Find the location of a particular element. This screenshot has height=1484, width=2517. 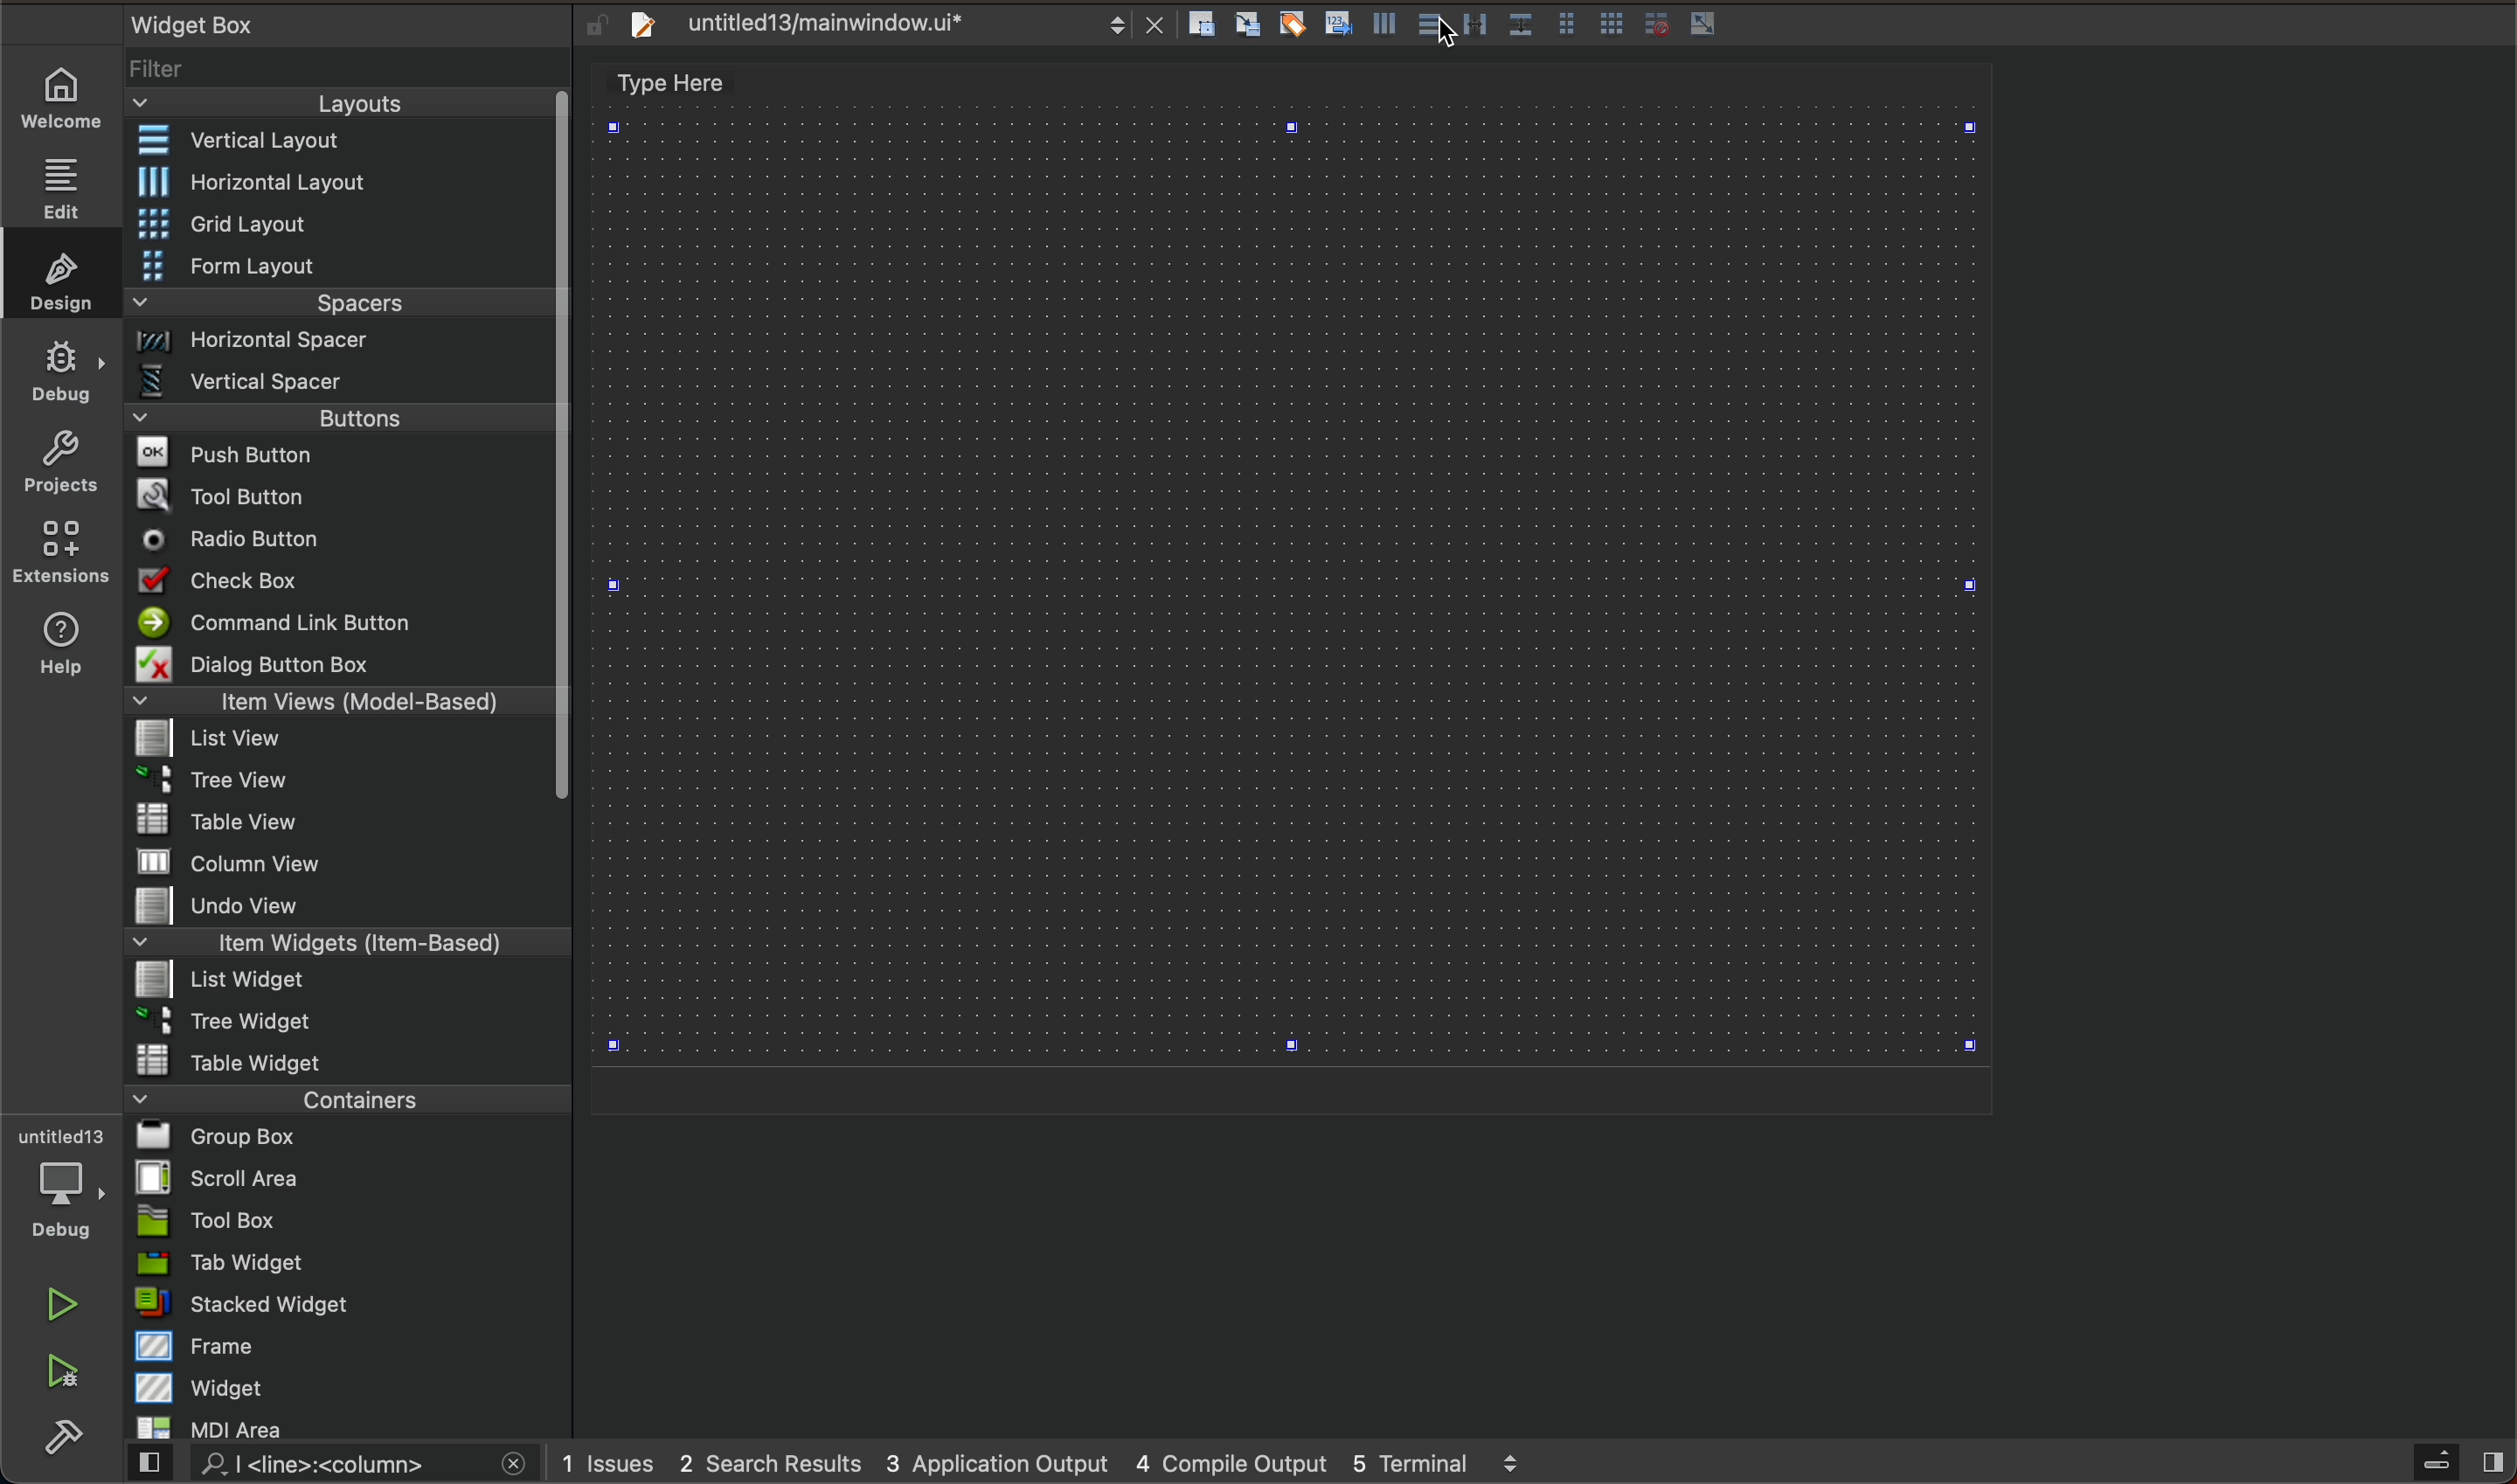

tool button is located at coordinates (341, 492).